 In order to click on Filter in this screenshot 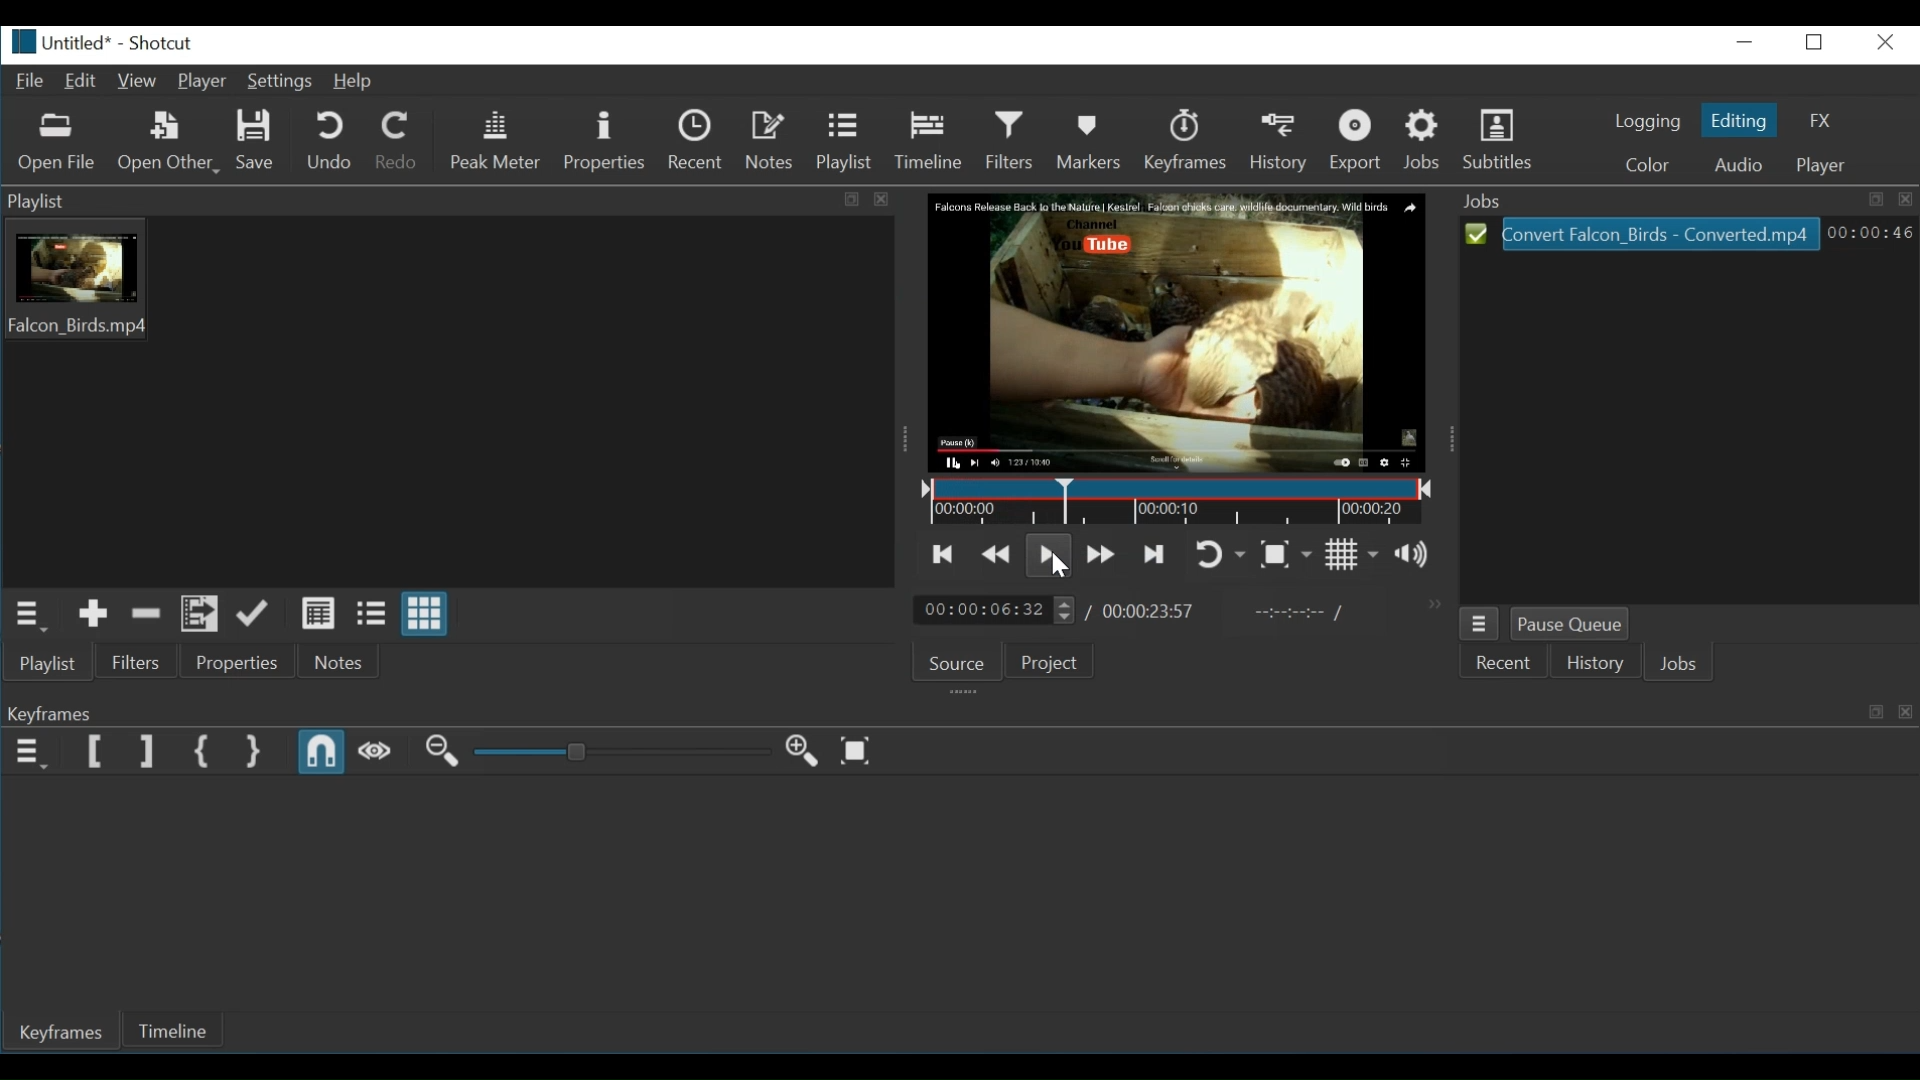, I will do `click(140, 660)`.